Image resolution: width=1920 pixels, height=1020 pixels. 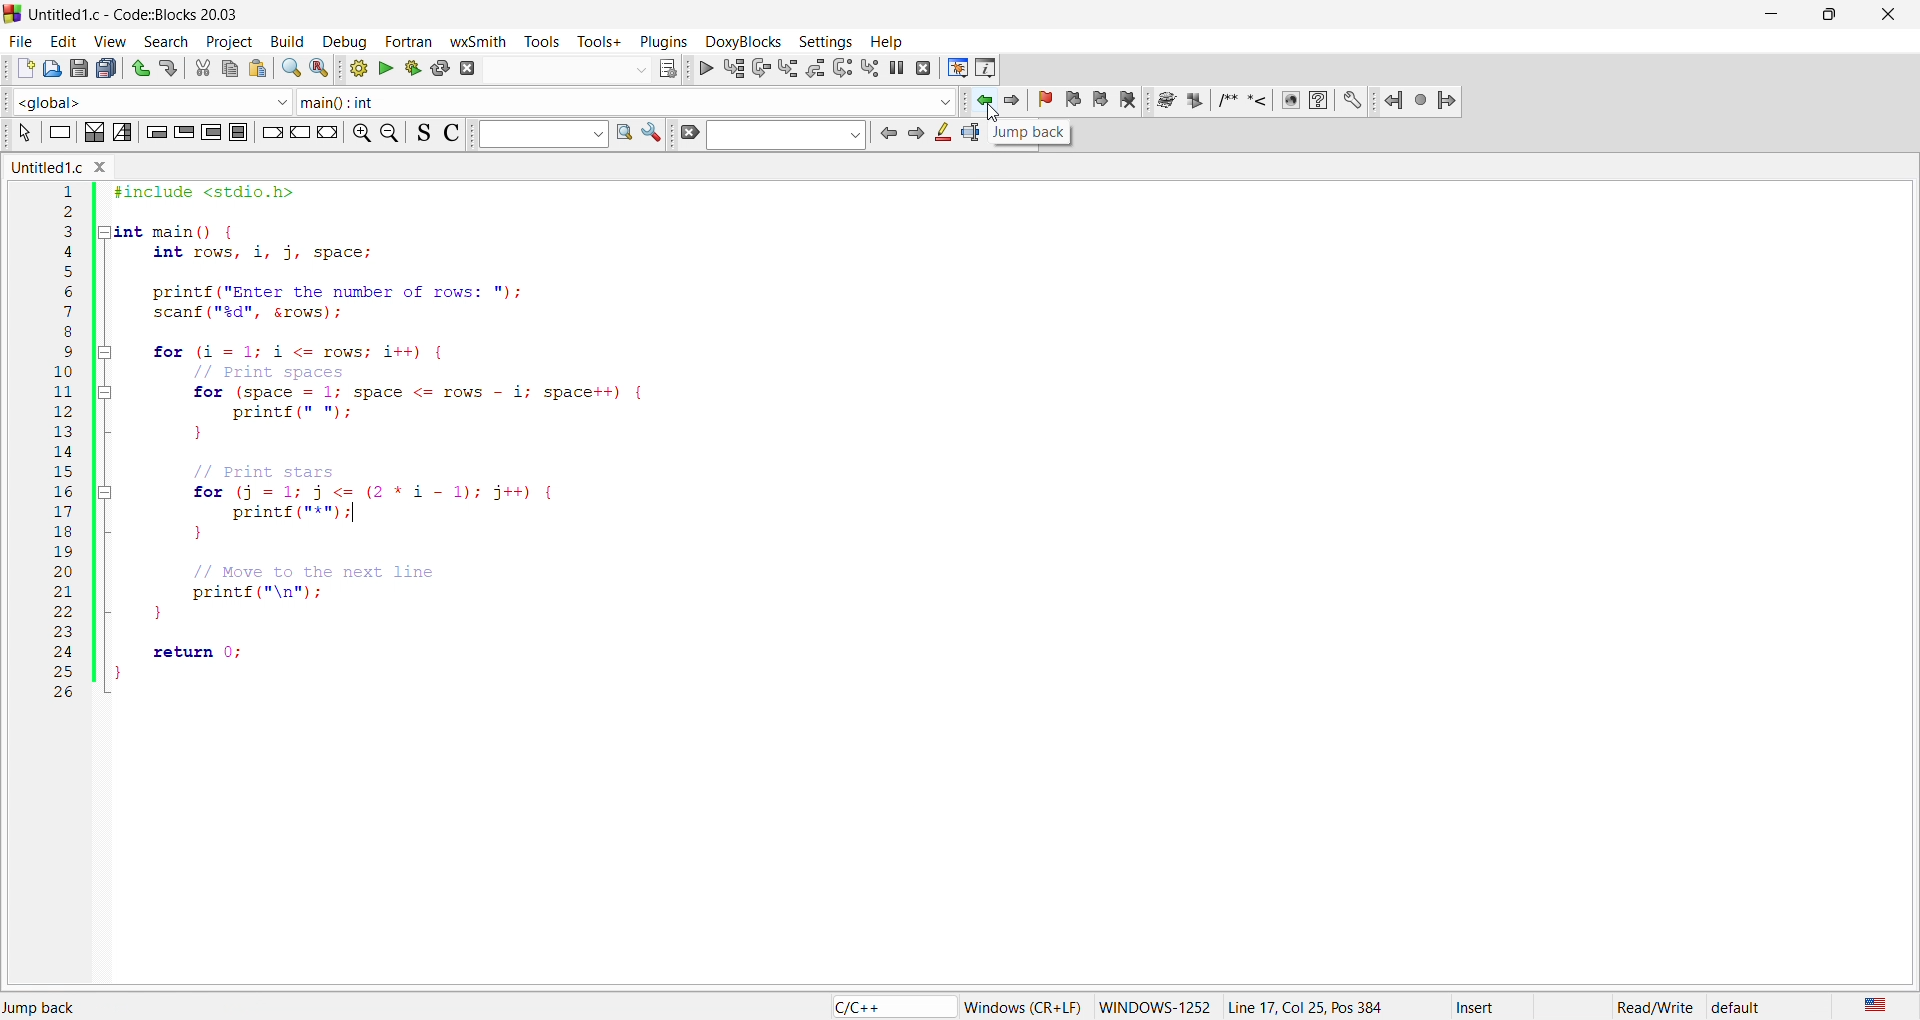 What do you see at coordinates (1027, 1004) in the screenshot?
I see `‘Windows (CR+LF) ` at bounding box center [1027, 1004].